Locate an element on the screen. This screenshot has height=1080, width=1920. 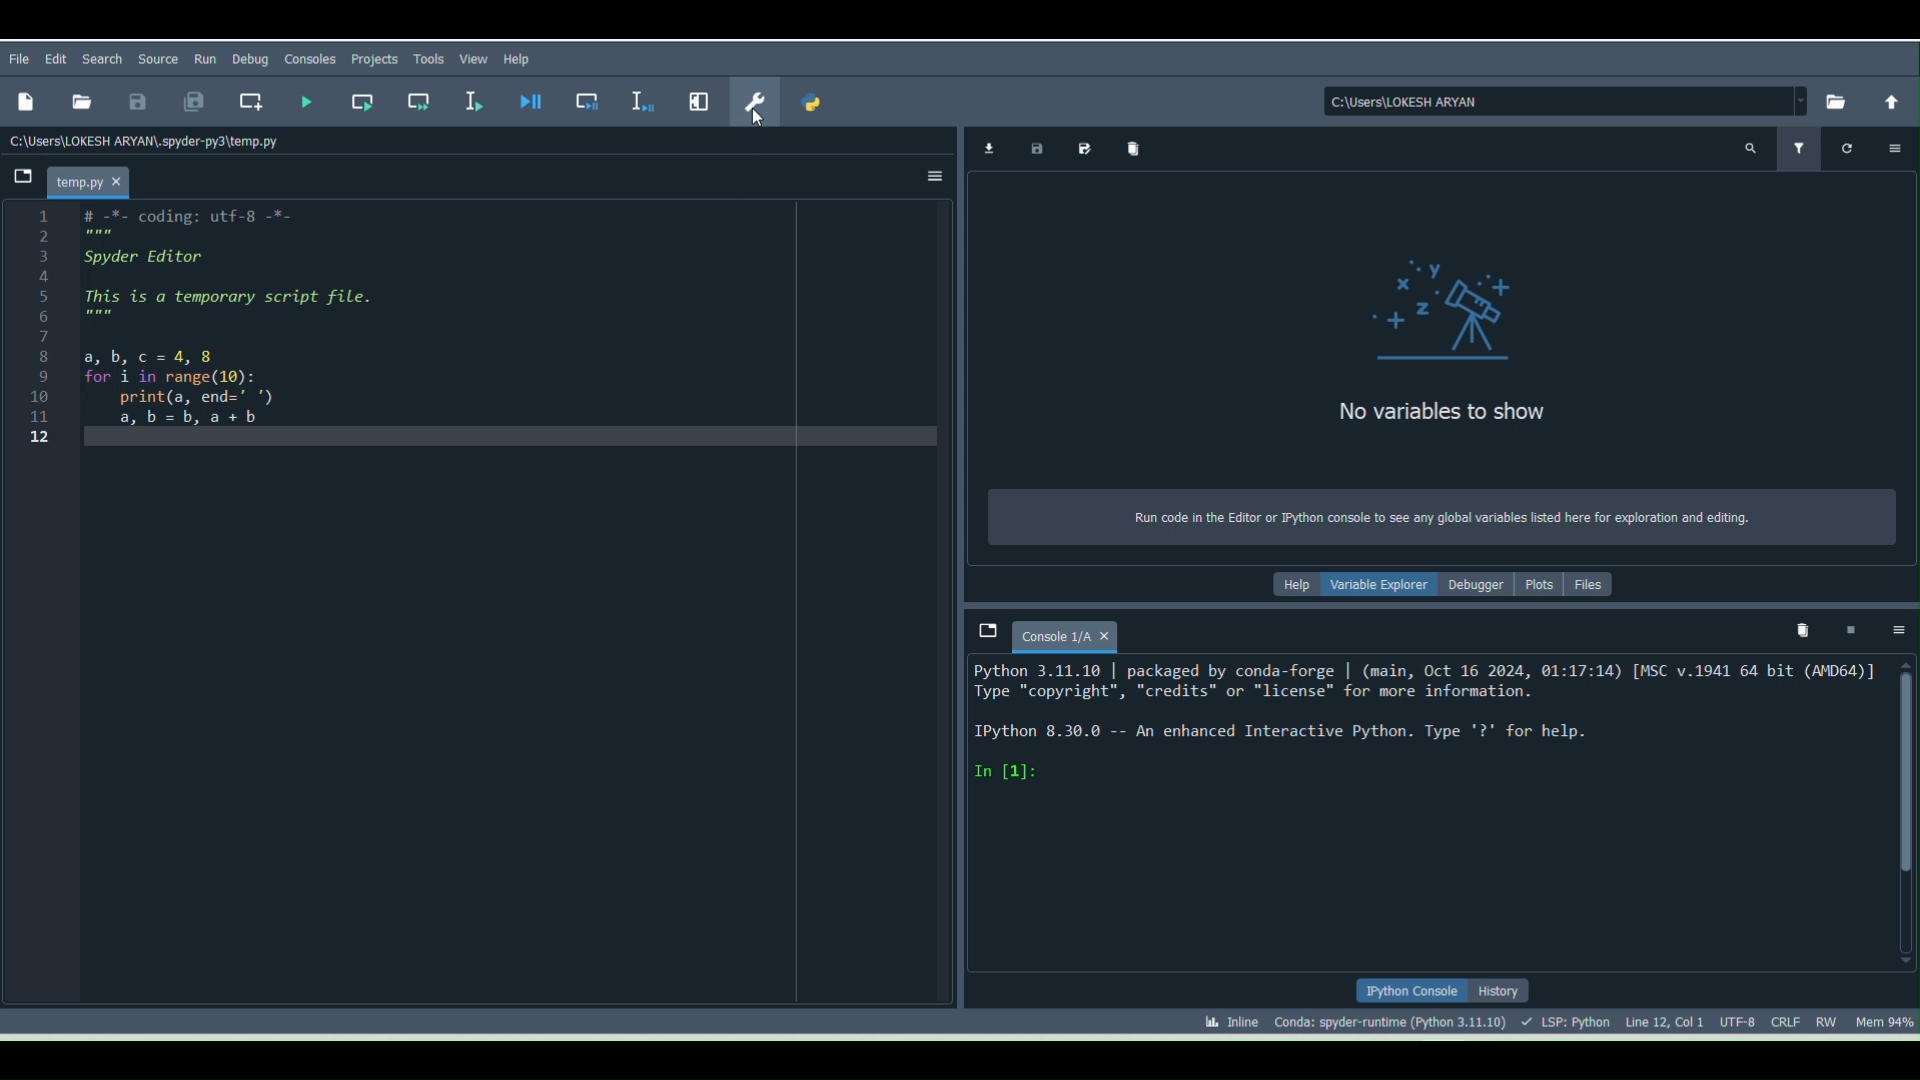
Run is located at coordinates (206, 56).